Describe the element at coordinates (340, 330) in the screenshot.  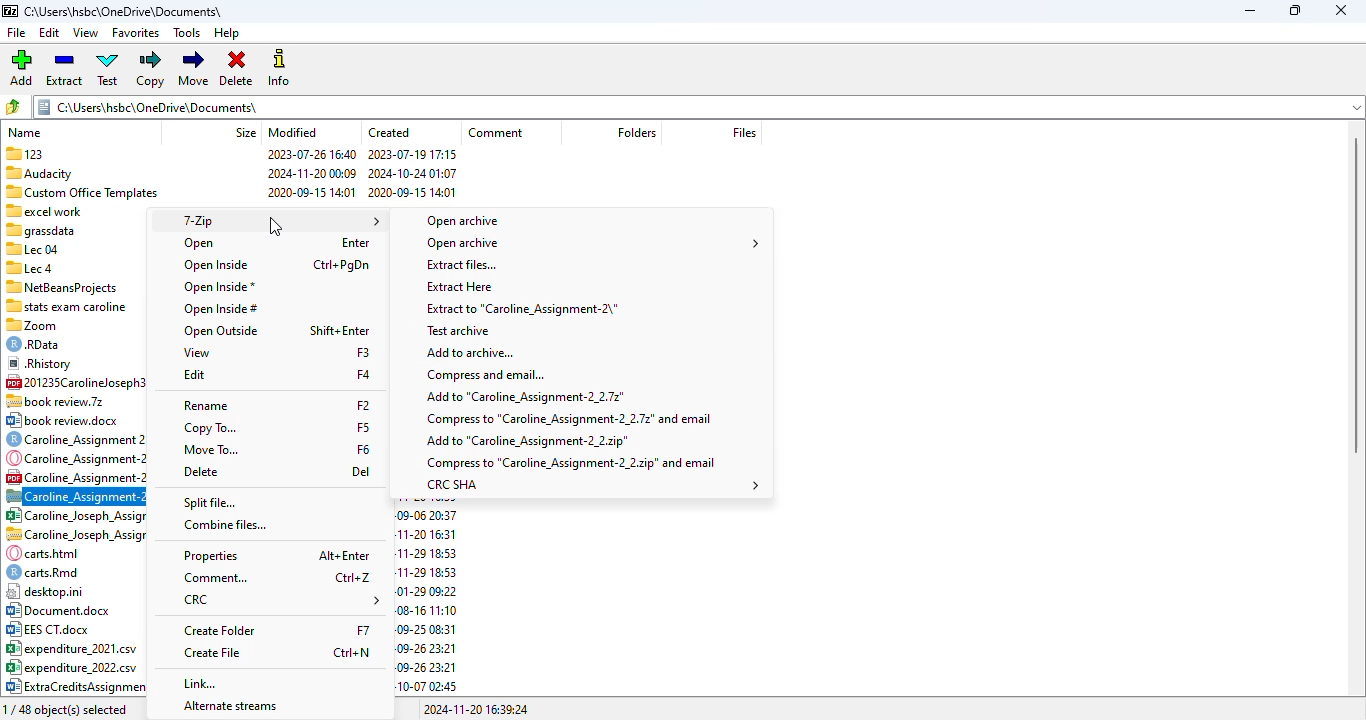
I see `shortcut for open outside` at that location.